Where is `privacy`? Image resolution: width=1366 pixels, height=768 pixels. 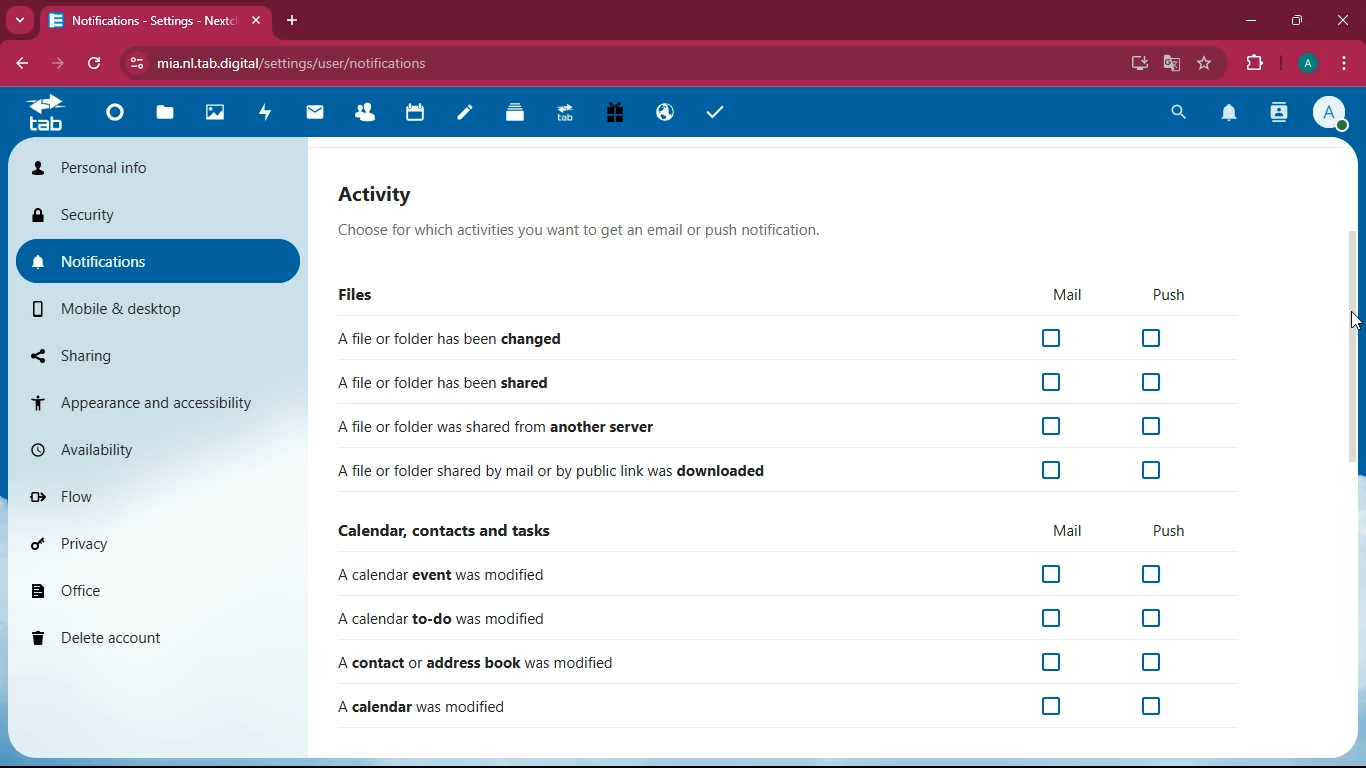
privacy is located at coordinates (155, 539).